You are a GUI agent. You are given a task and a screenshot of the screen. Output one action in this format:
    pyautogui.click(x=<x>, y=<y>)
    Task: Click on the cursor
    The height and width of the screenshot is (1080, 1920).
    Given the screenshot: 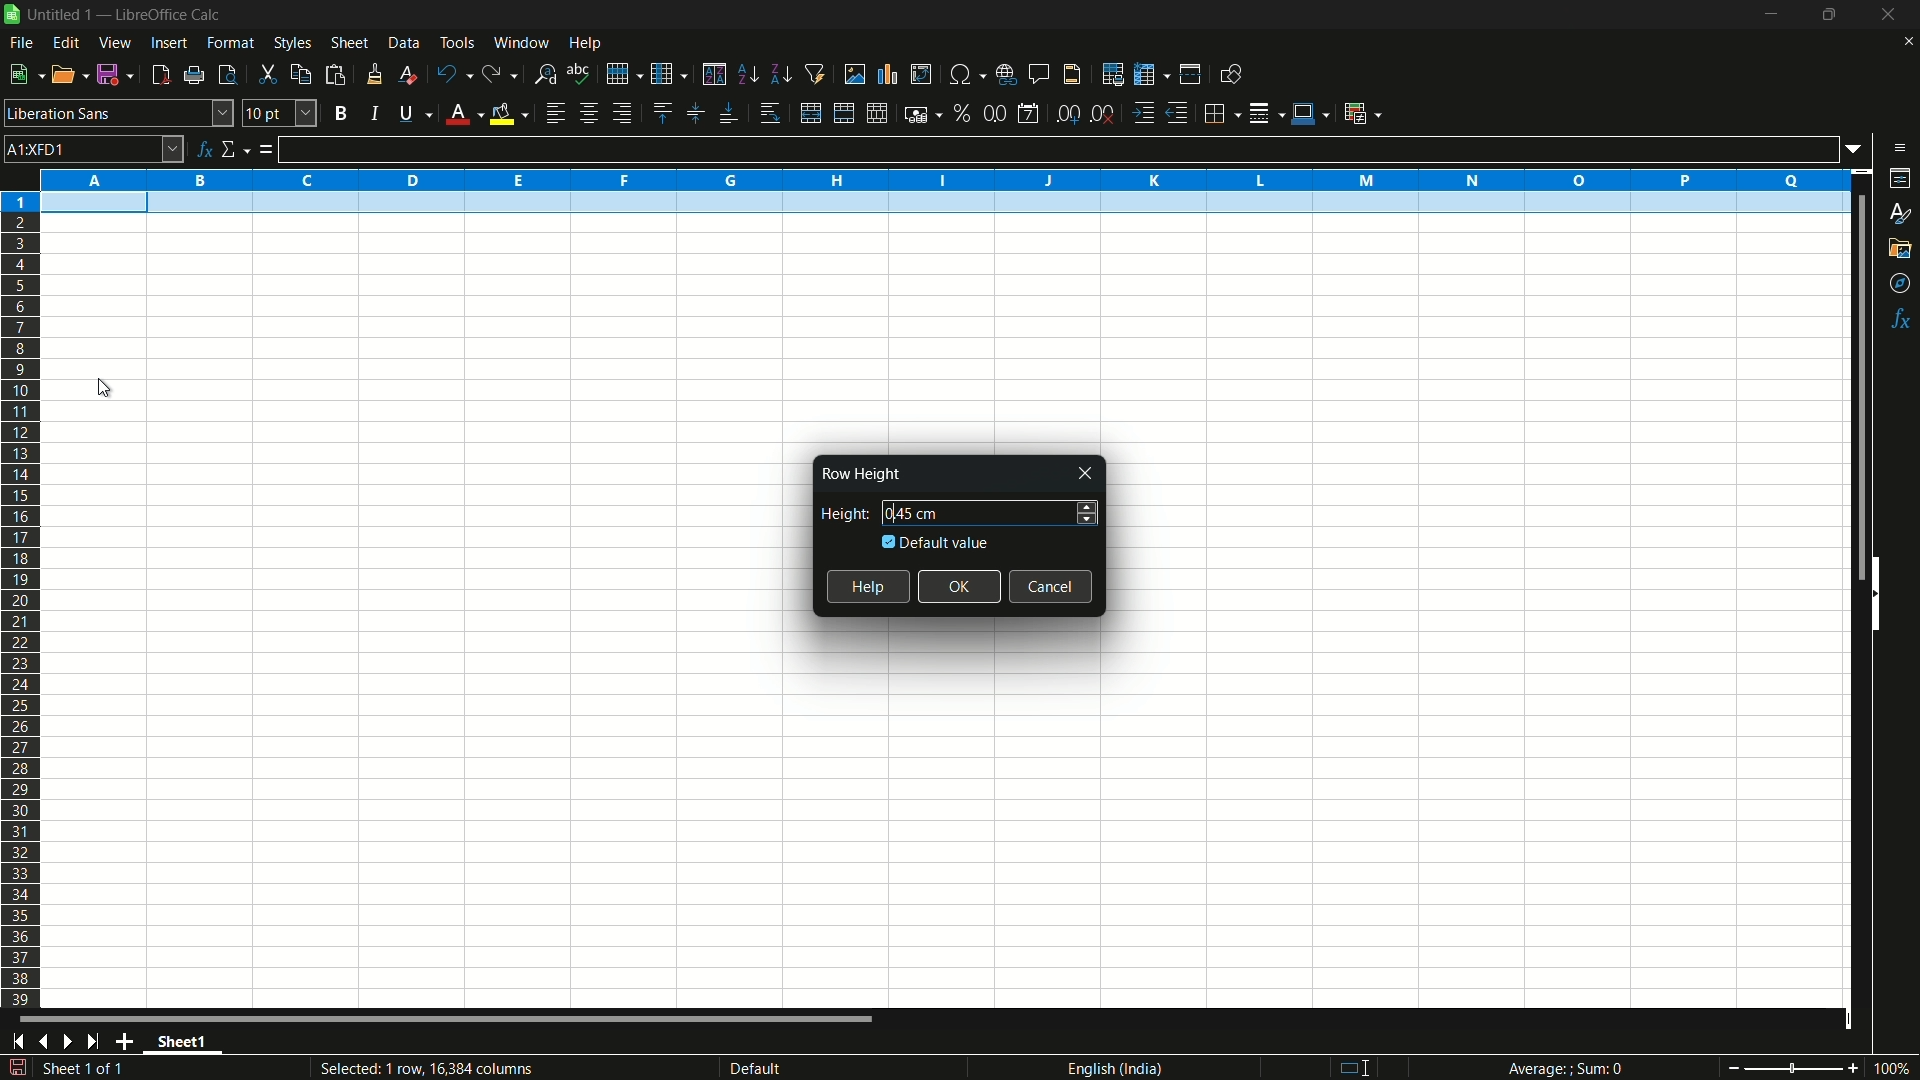 What is the action you would take?
    pyautogui.click(x=112, y=390)
    